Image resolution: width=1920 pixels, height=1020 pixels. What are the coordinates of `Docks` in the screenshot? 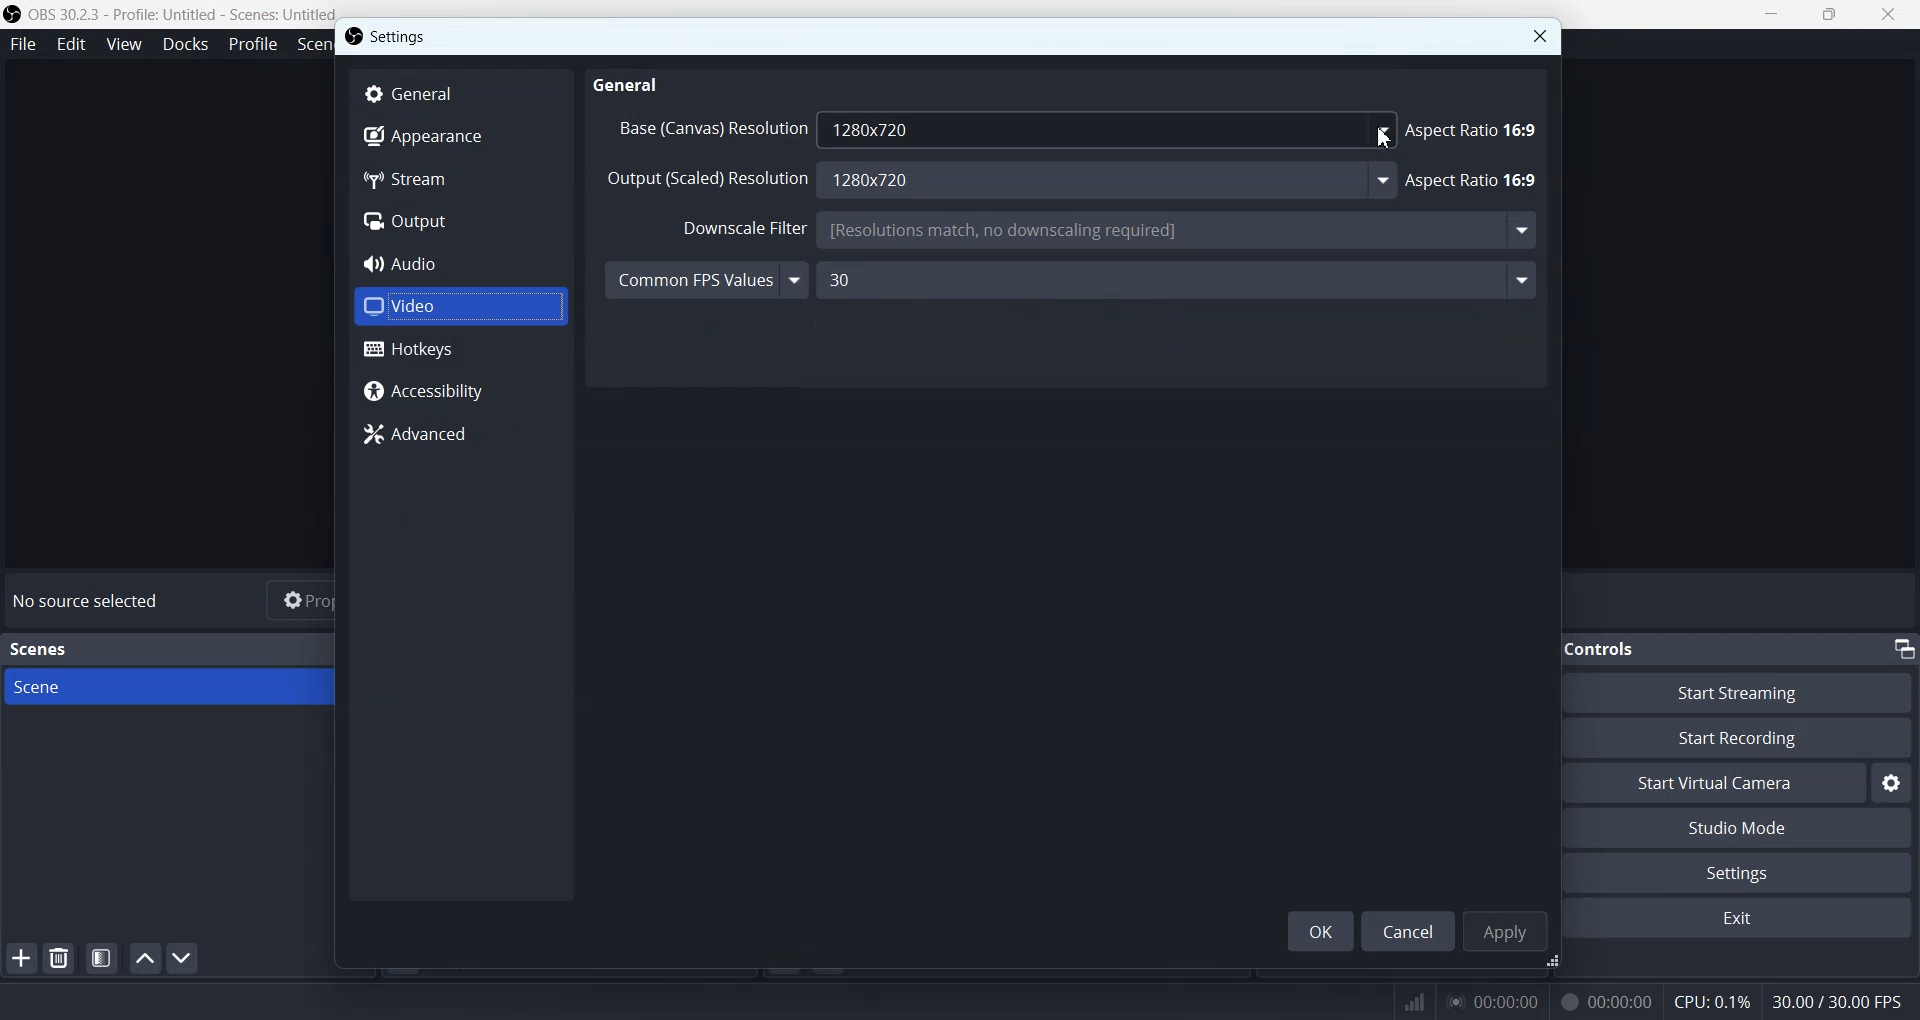 It's located at (185, 45).